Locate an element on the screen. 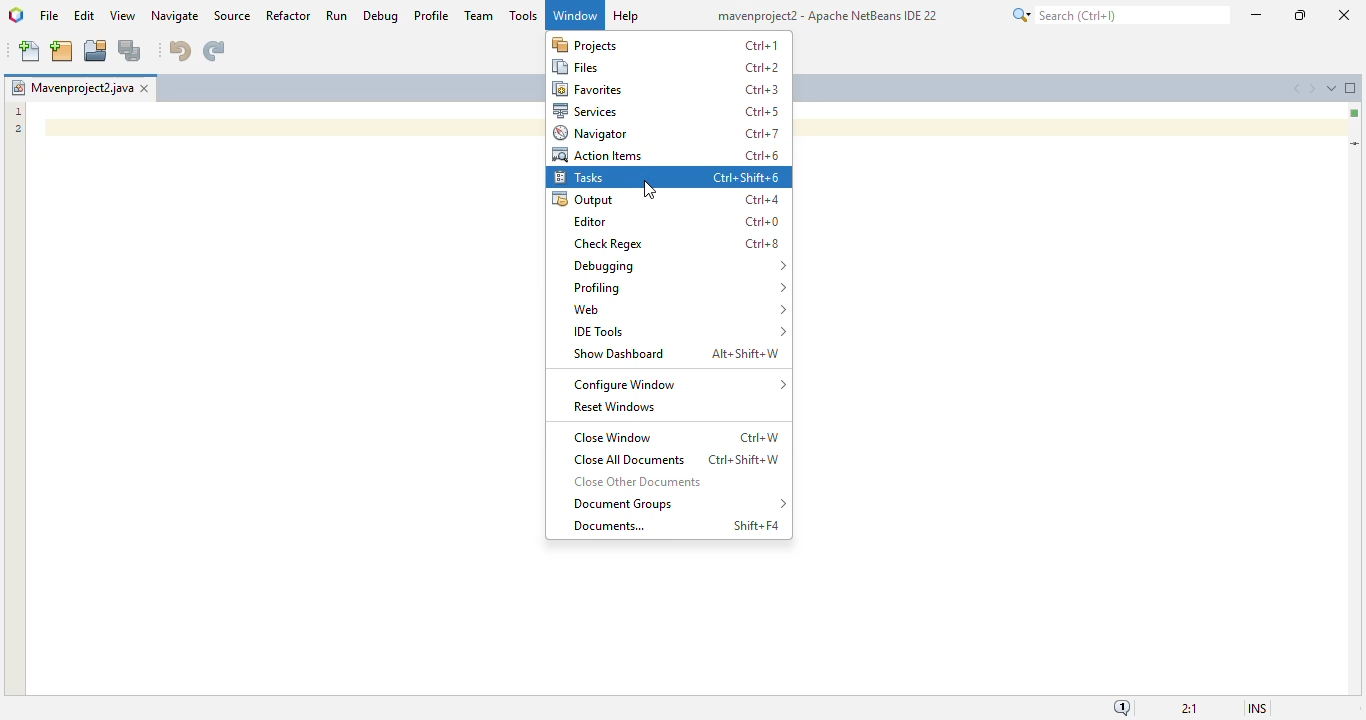 Image resolution: width=1366 pixels, height=720 pixels. maximize window is located at coordinates (1351, 89).